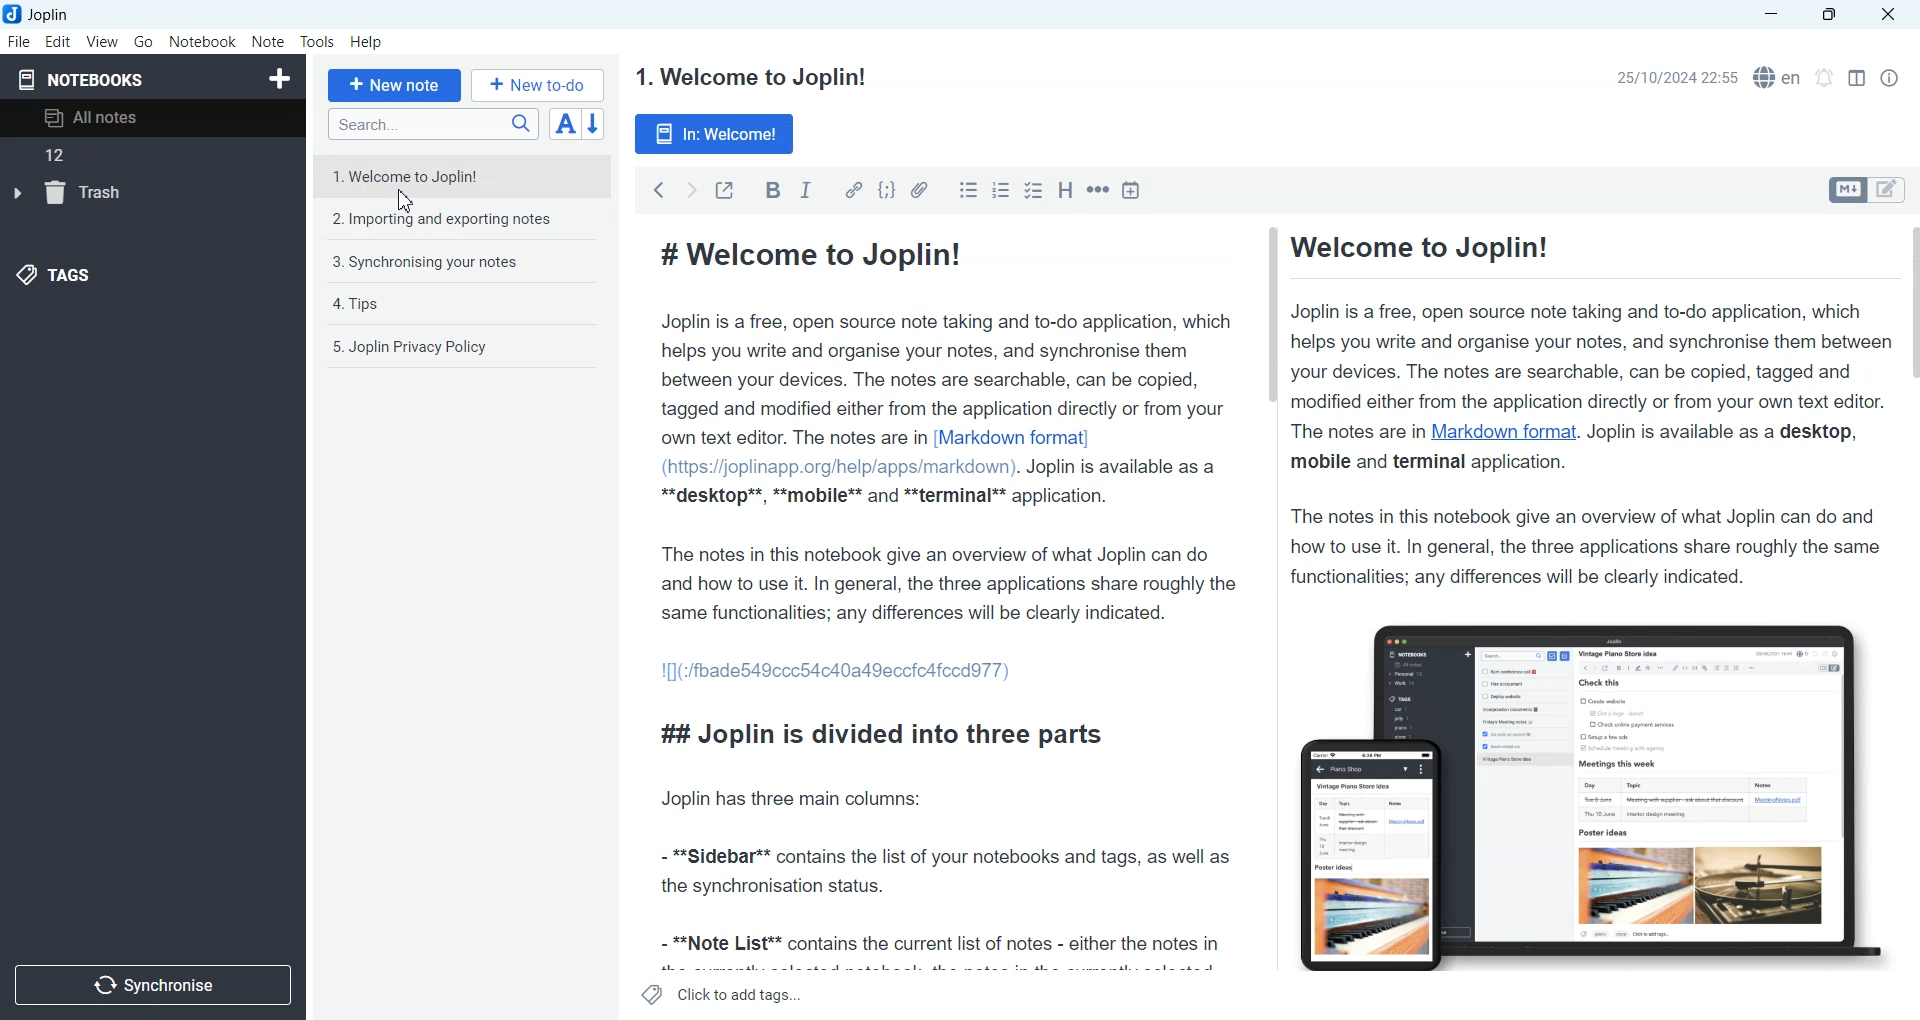  Describe the element at coordinates (1036, 190) in the screenshot. I see `Checkbox` at that location.